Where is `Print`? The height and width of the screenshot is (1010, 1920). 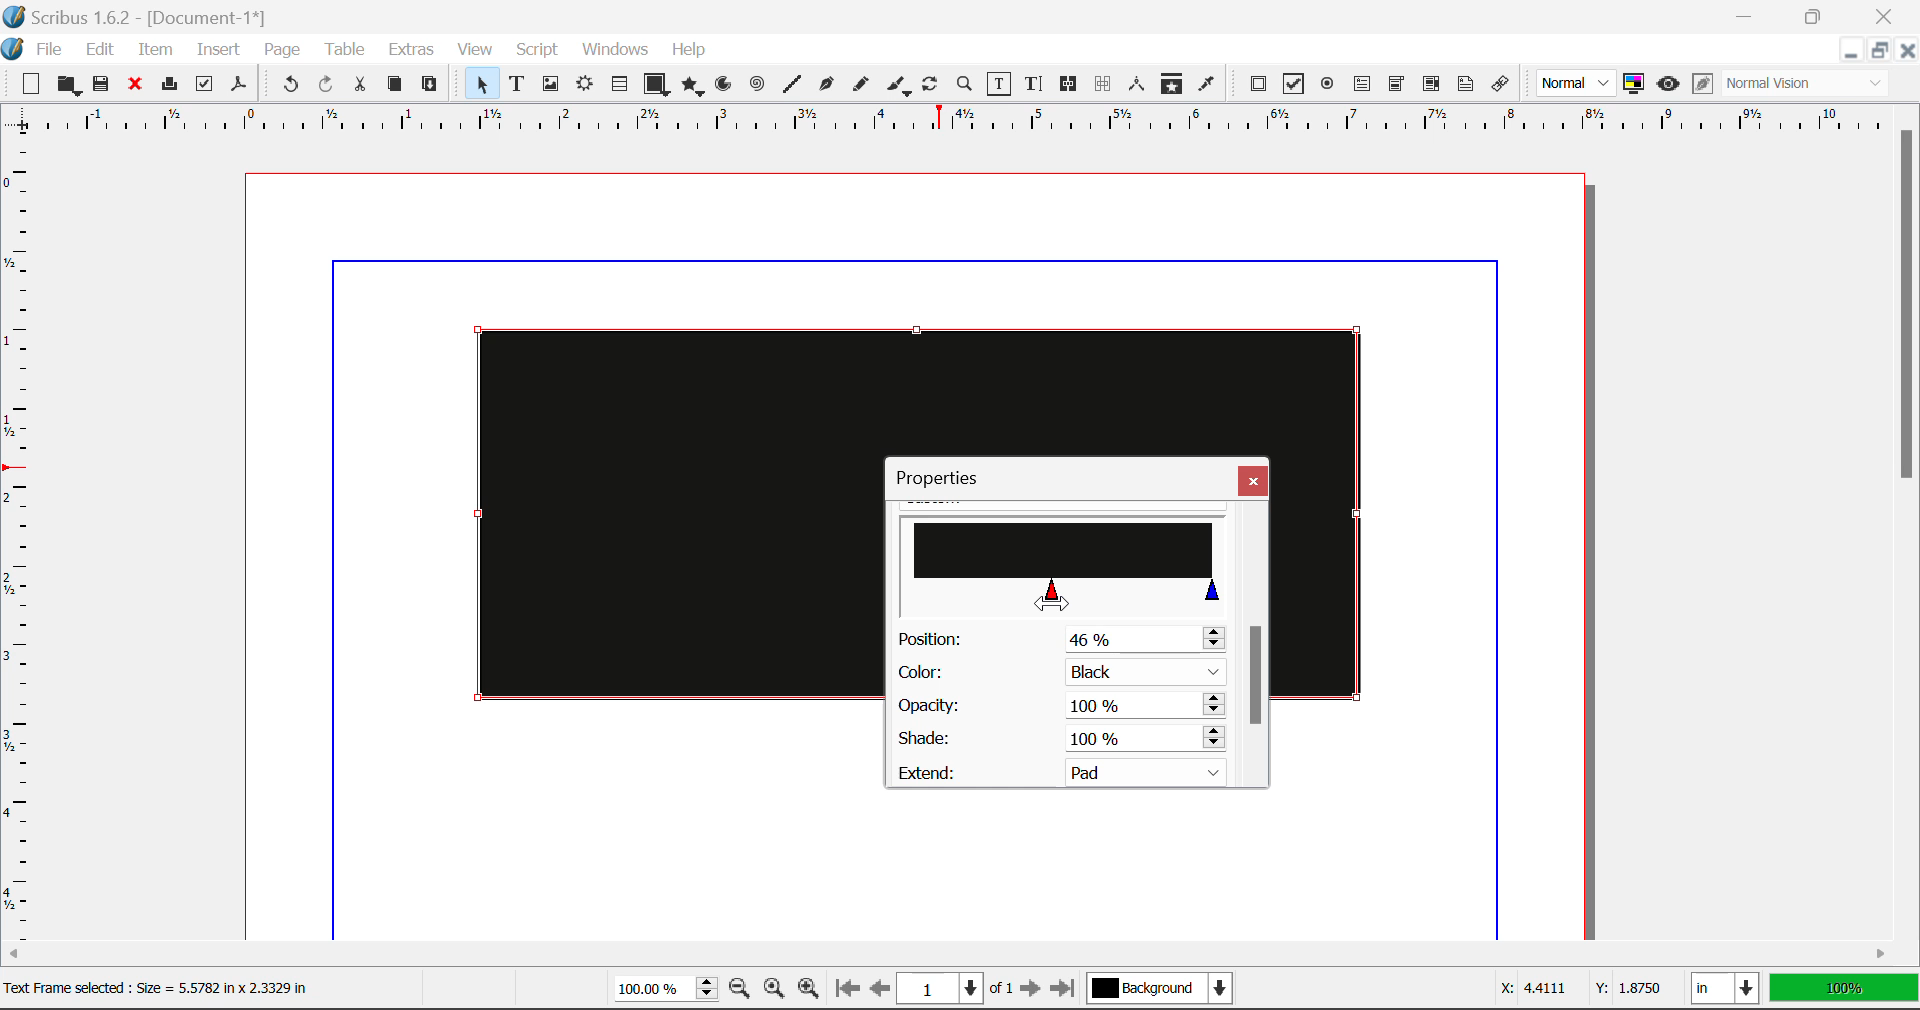 Print is located at coordinates (168, 84).